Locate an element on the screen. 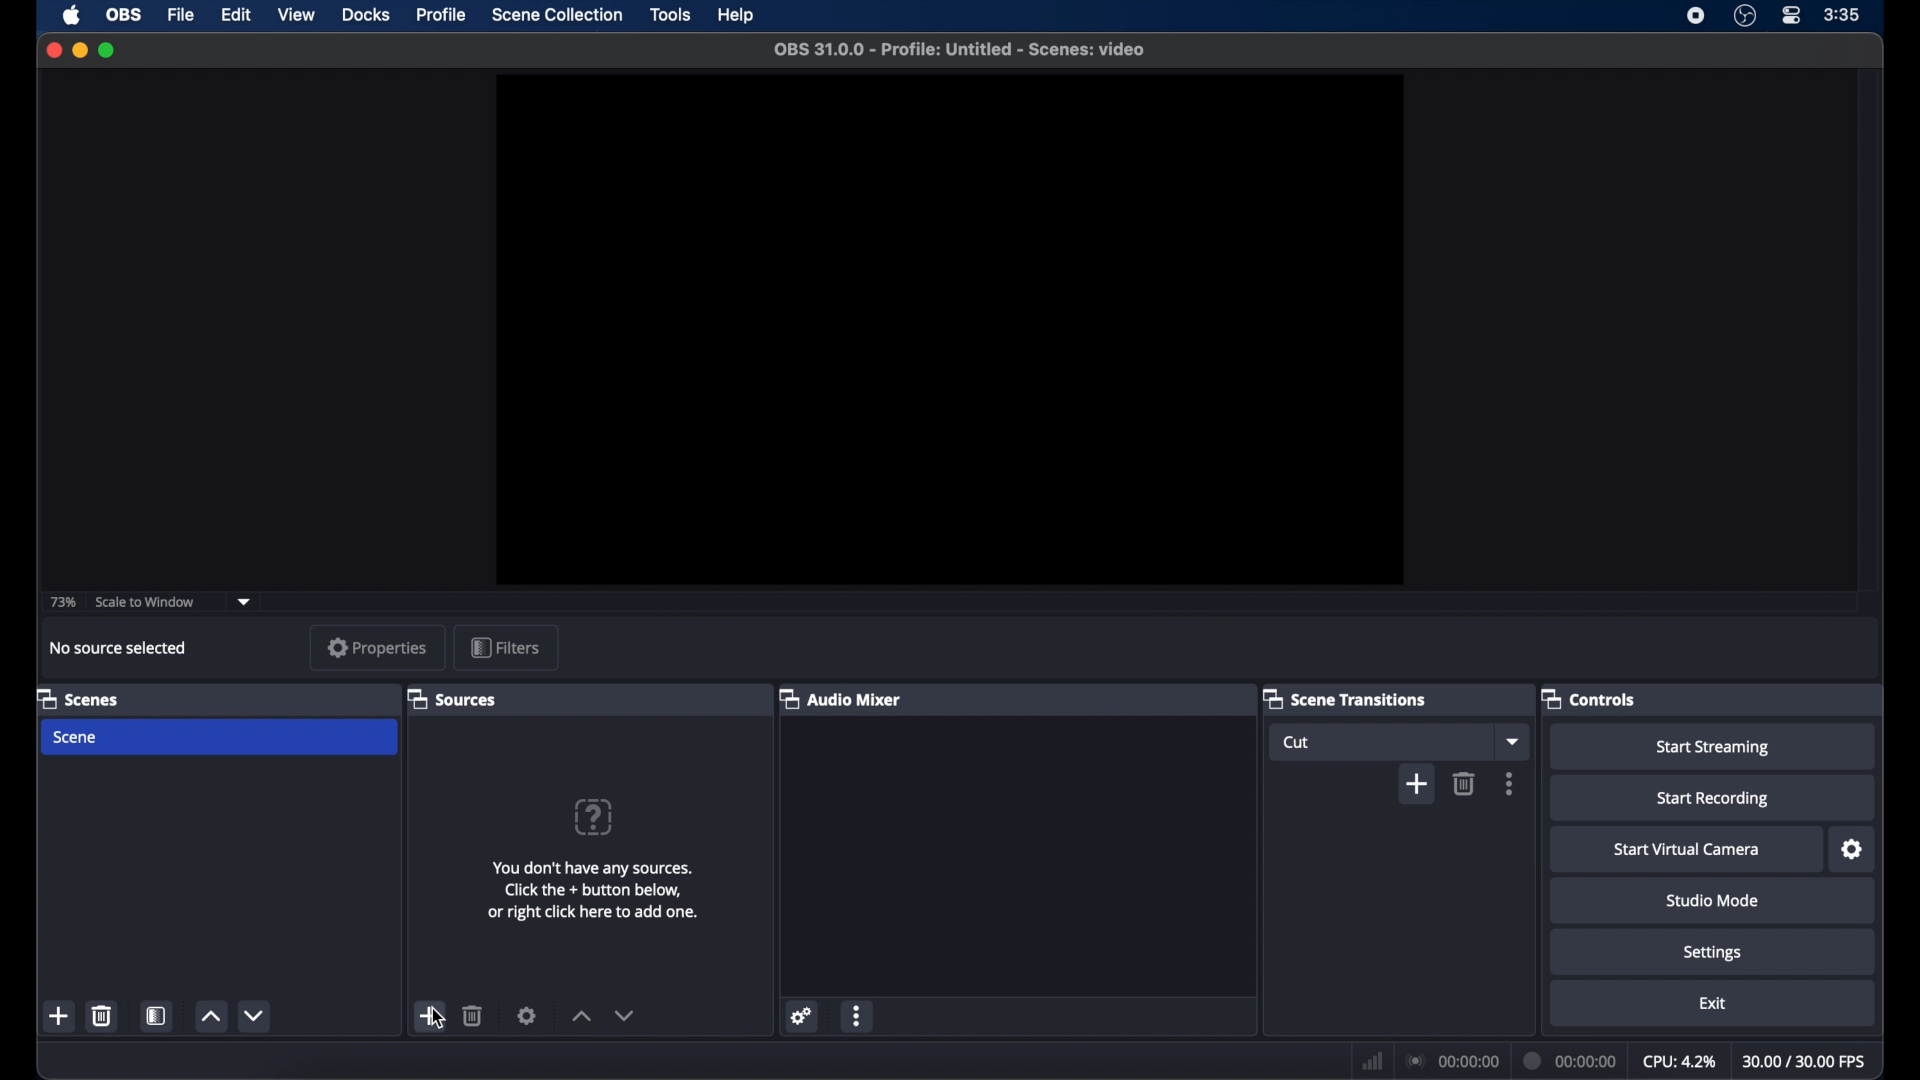 This screenshot has width=1920, height=1080. dropdown is located at coordinates (1513, 740).